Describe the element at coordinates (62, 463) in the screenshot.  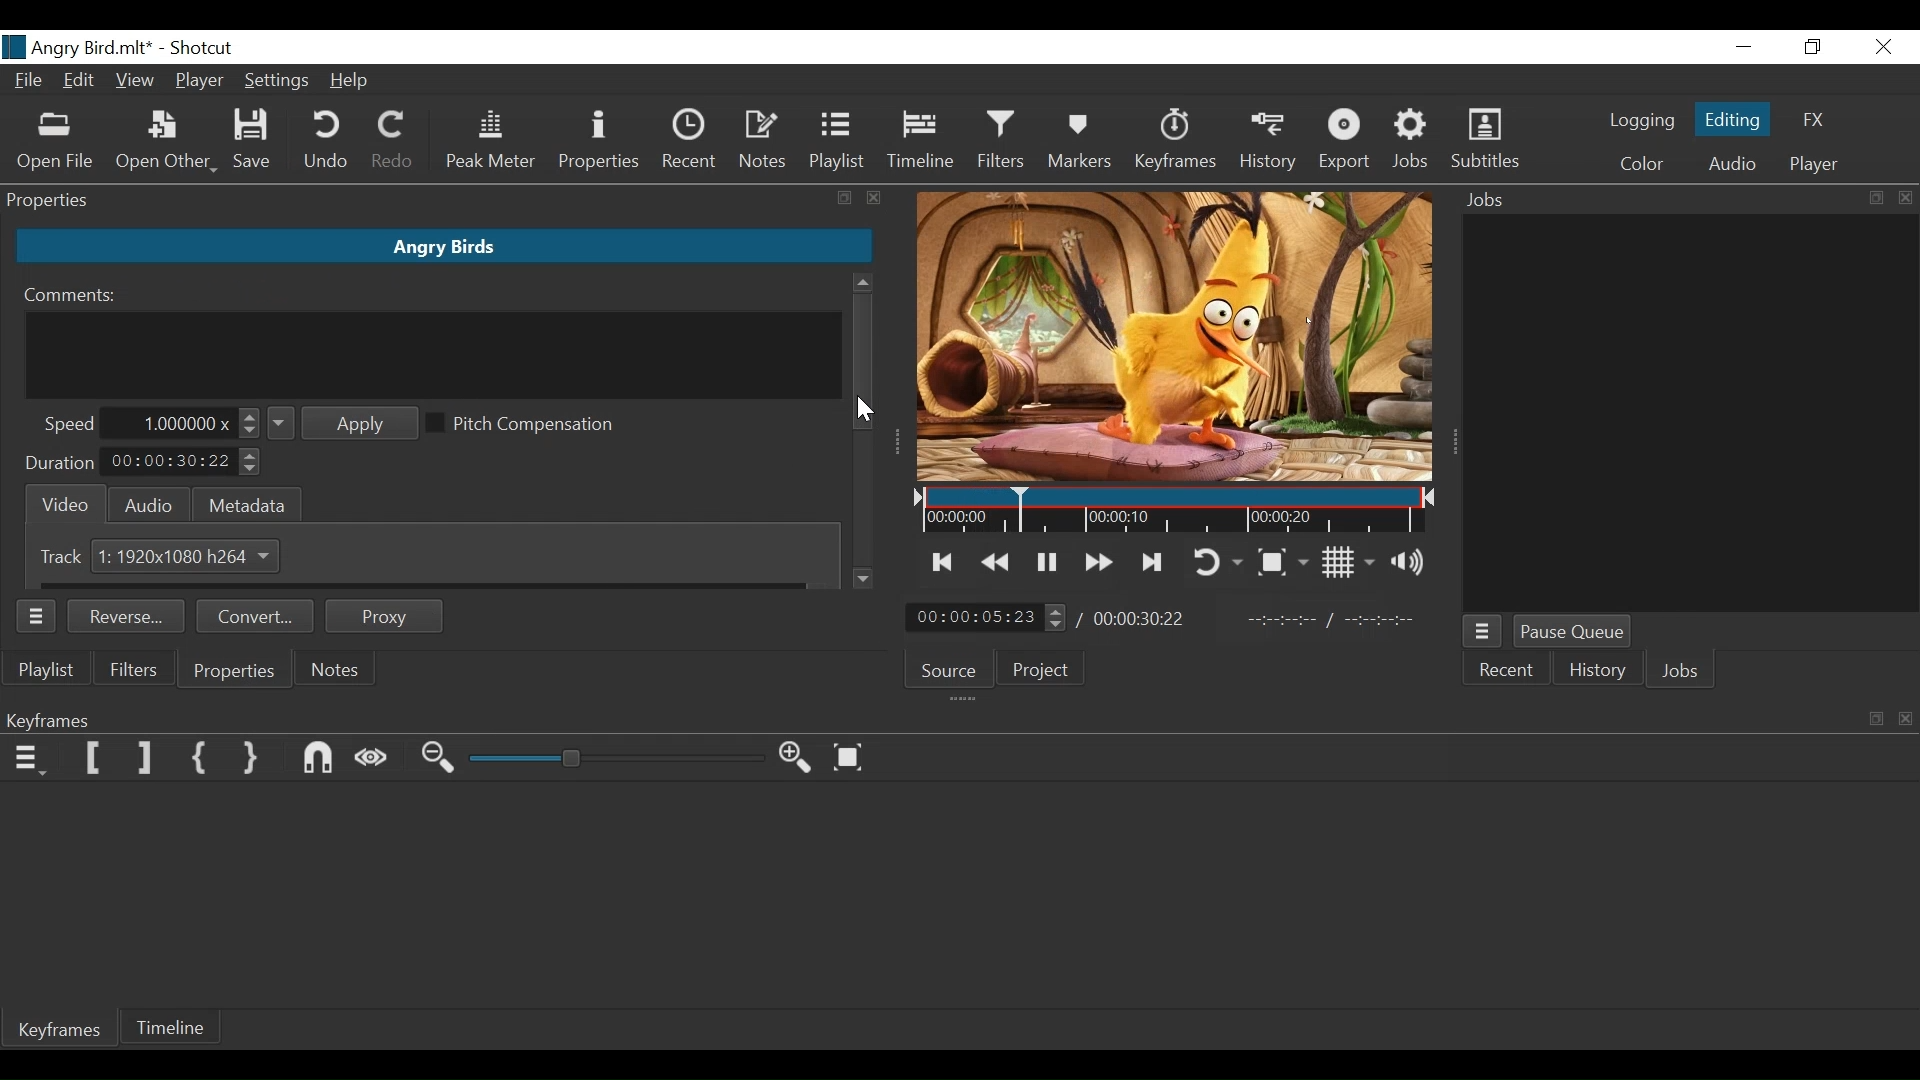
I see `Duration` at that location.